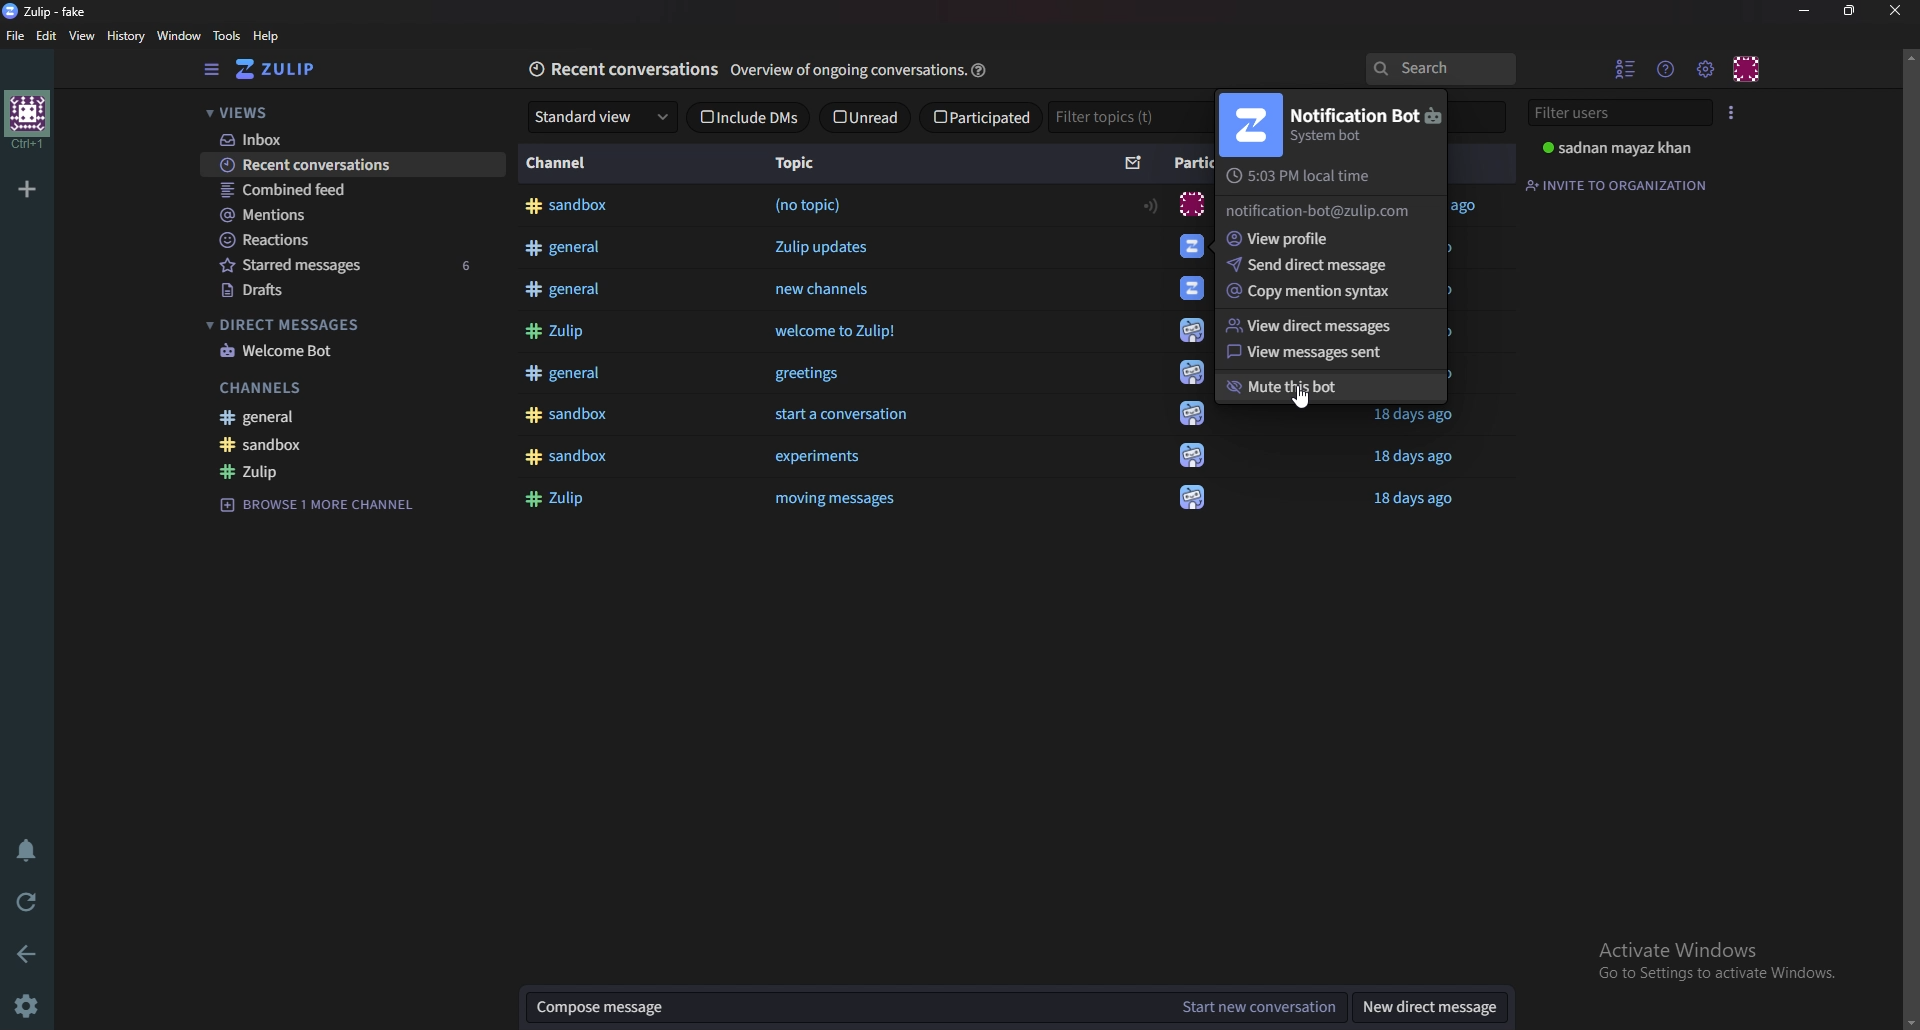 The width and height of the screenshot is (1920, 1030). I want to click on Starred messages, so click(345, 265).